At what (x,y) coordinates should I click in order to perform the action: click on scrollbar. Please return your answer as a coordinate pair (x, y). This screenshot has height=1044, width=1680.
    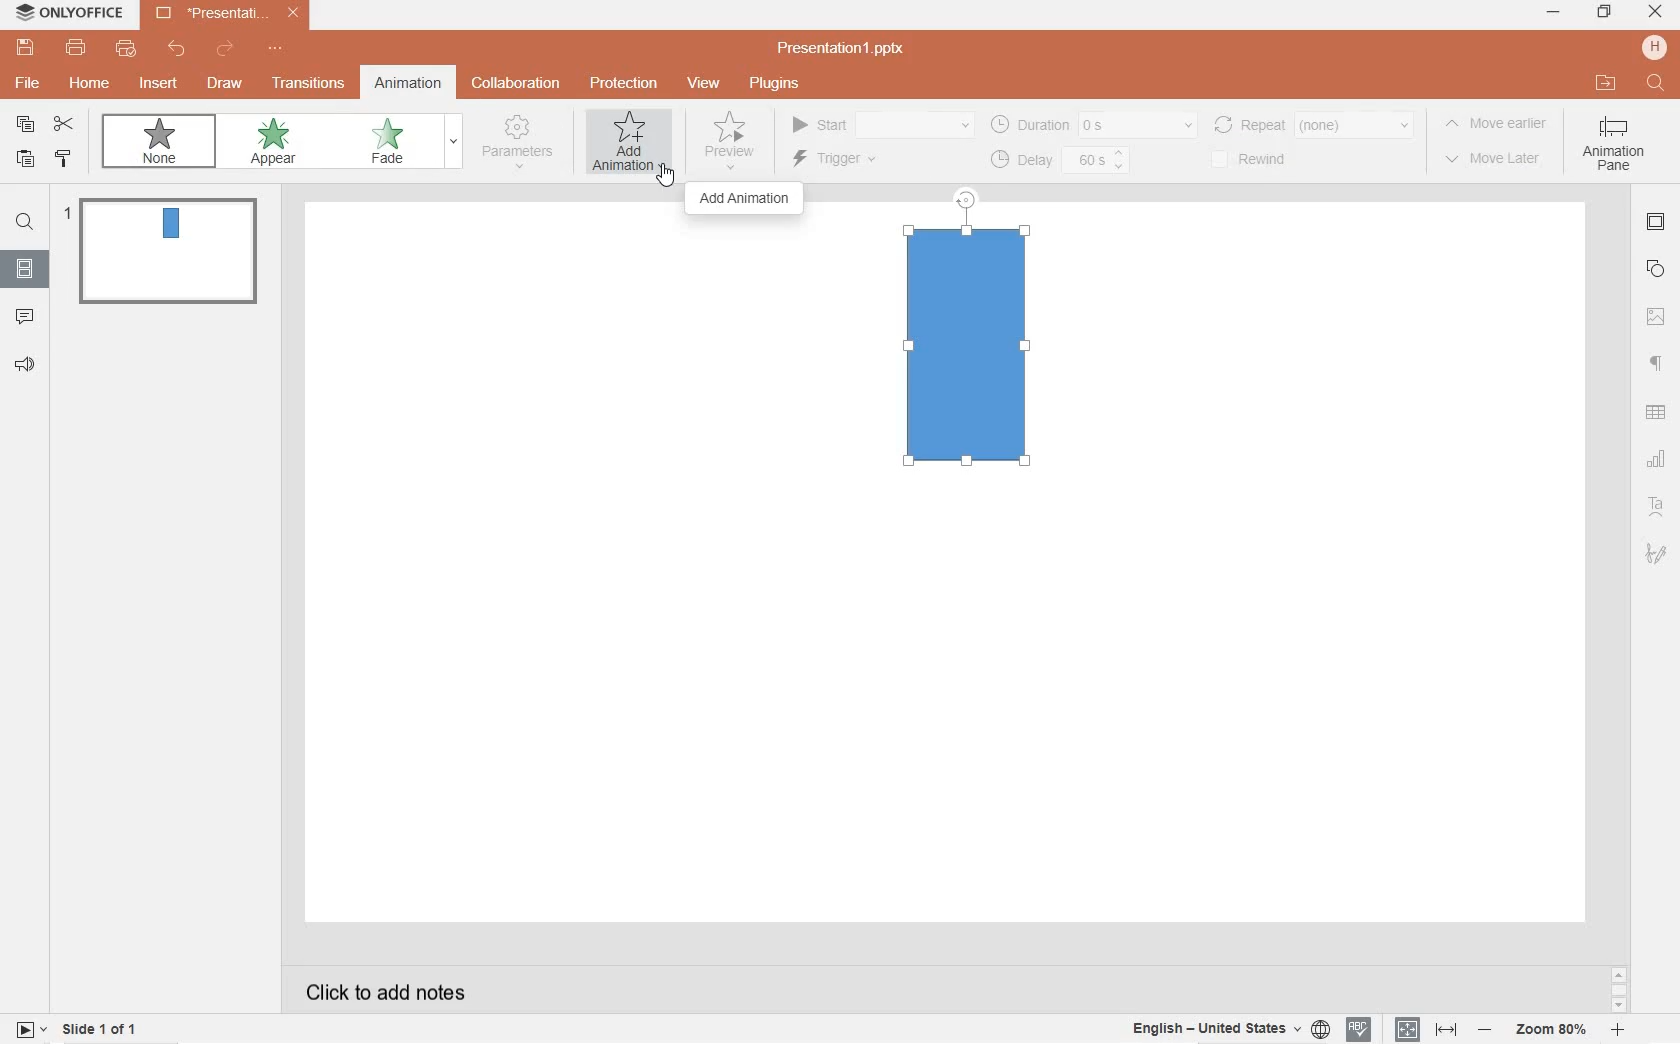
    Looking at the image, I should click on (1617, 989).